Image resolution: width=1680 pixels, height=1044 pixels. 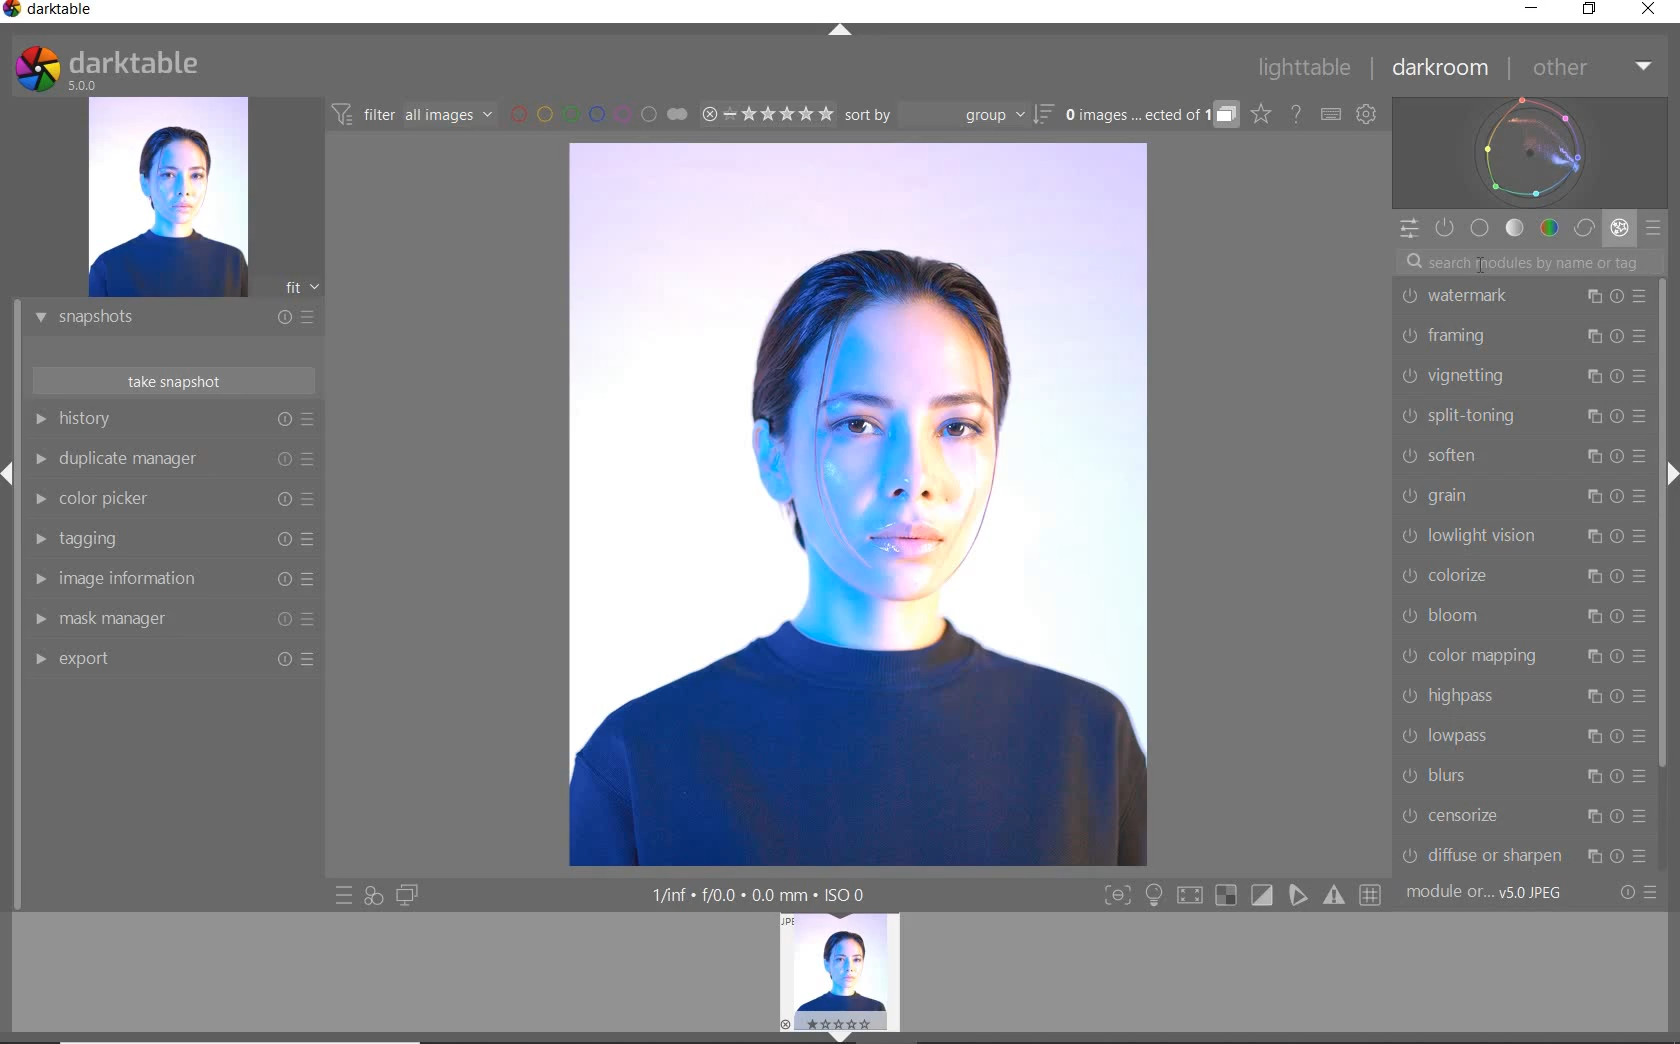 What do you see at coordinates (1530, 151) in the screenshot?
I see `WAVEFORM` at bounding box center [1530, 151].